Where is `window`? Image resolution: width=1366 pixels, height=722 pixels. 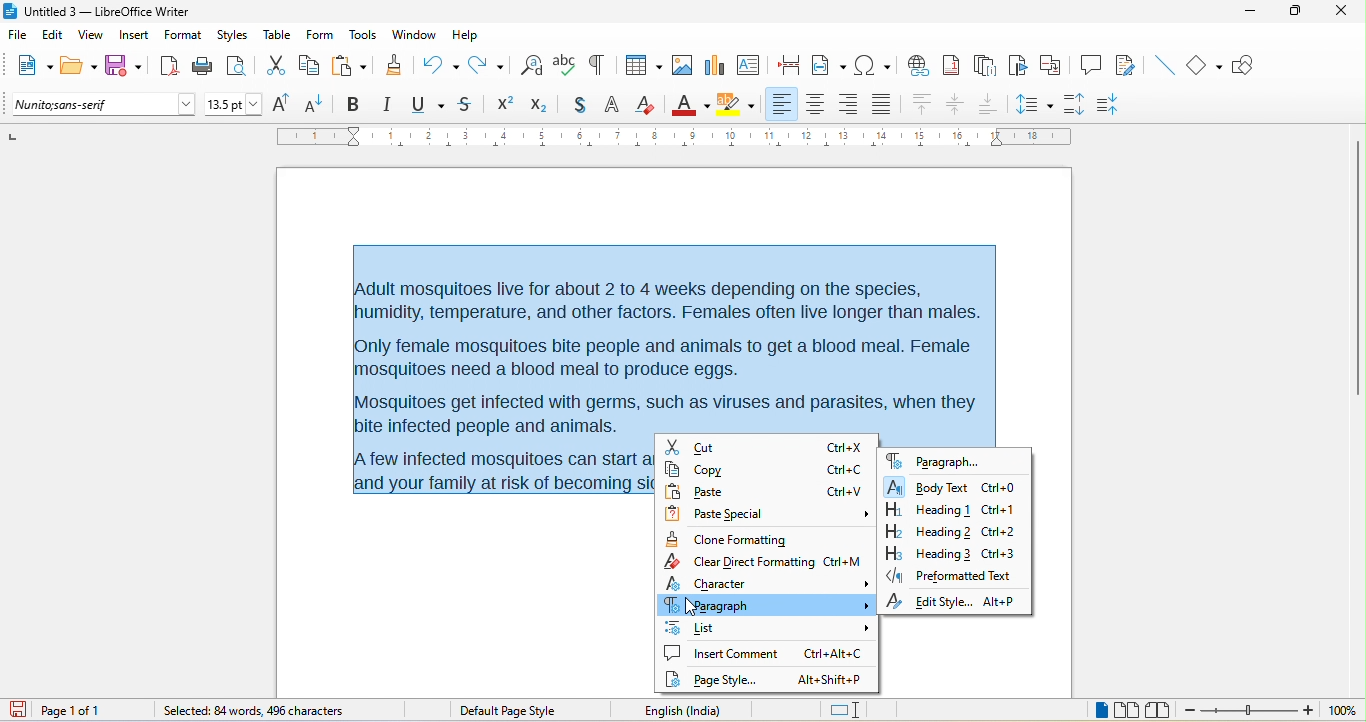 window is located at coordinates (415, 35).